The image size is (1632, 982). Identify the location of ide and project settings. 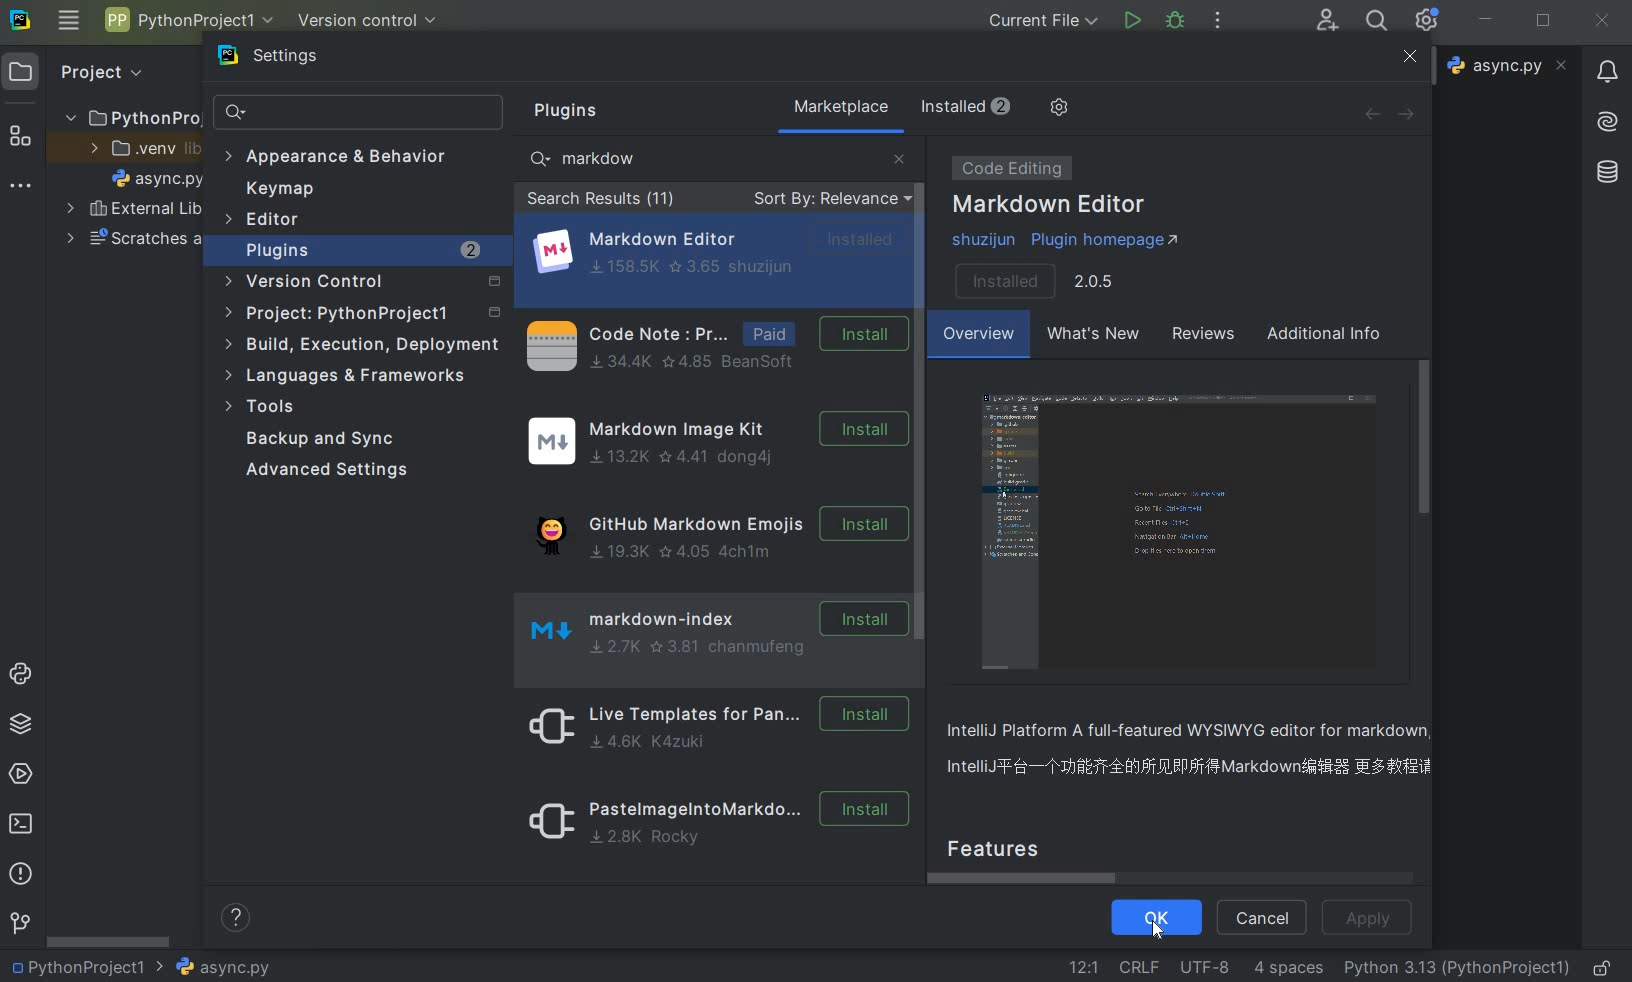
(1427, 21).